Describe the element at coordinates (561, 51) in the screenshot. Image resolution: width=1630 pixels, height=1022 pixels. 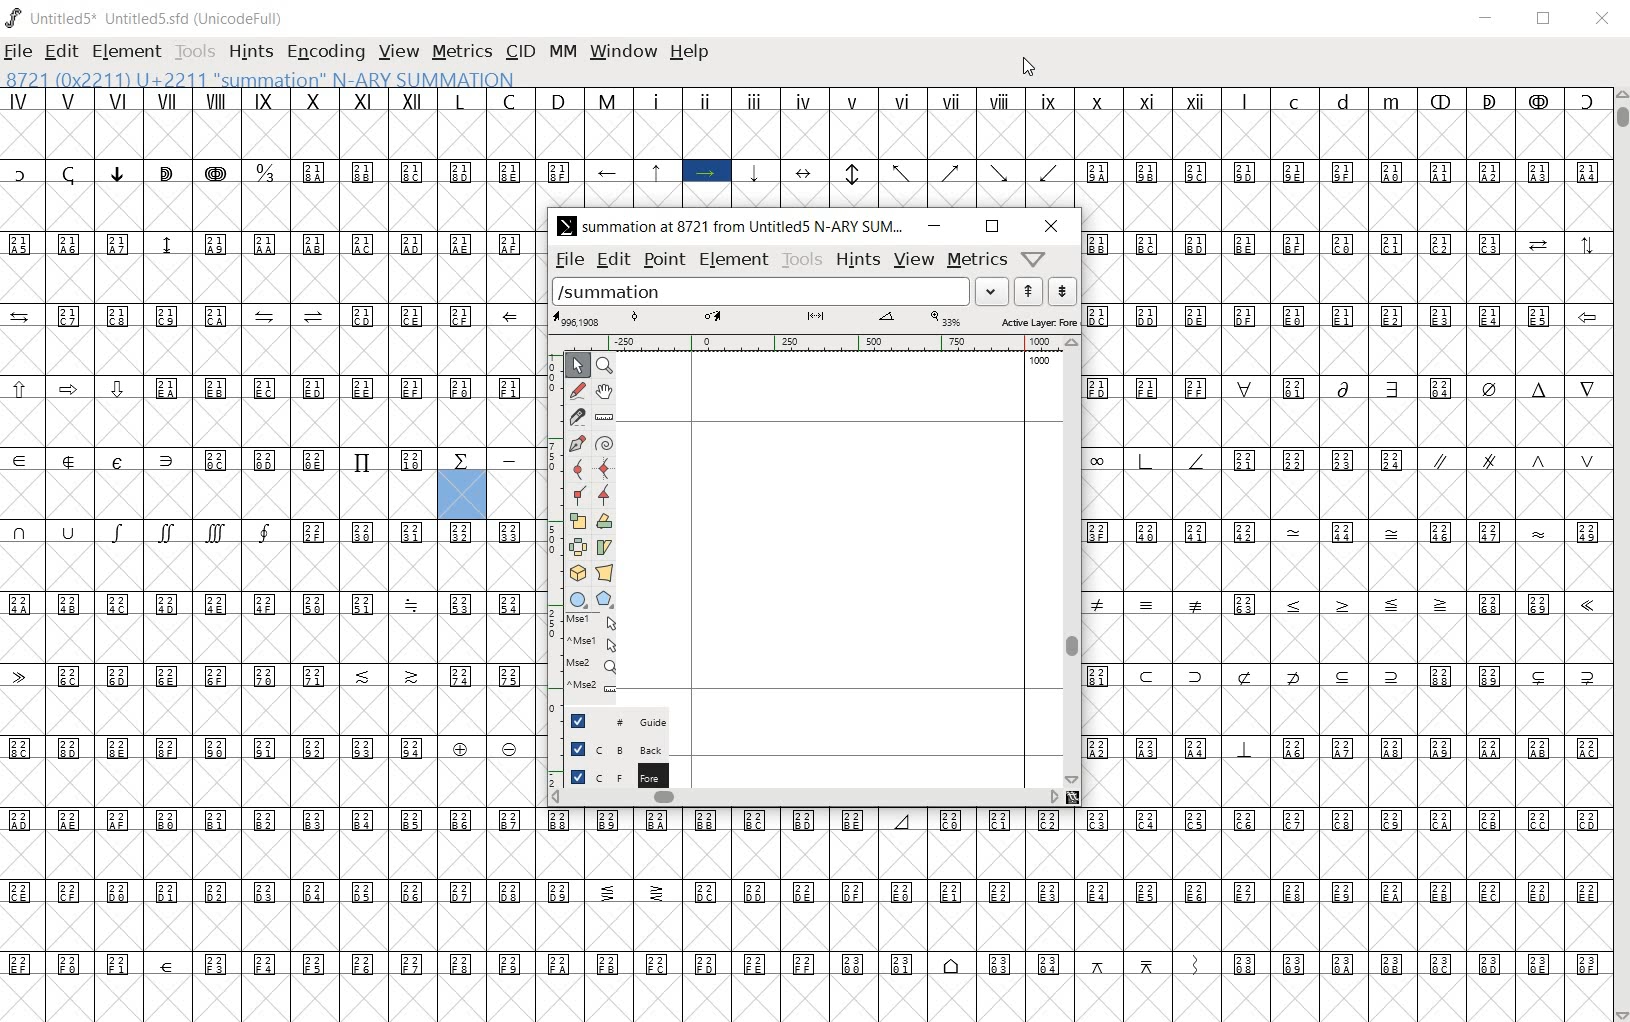
I see `MM` at that location.